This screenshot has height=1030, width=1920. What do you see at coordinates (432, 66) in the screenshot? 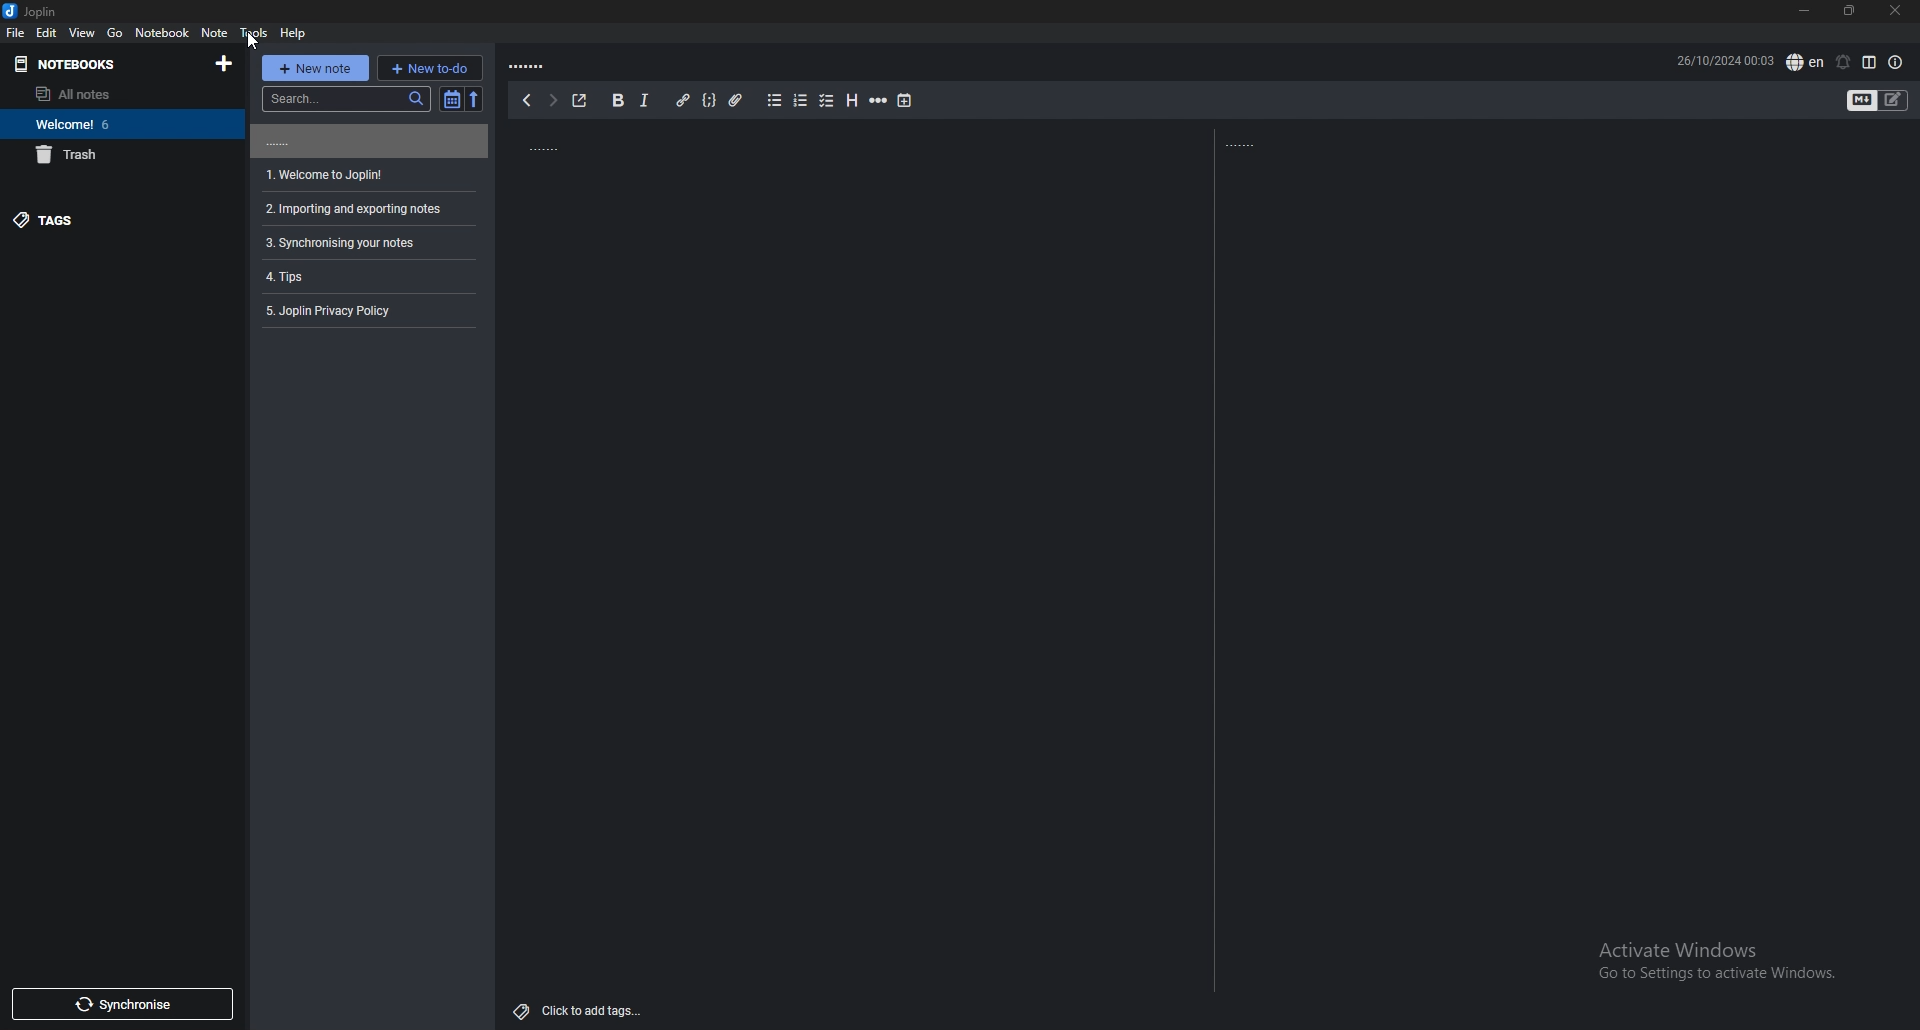
I see `new todo` at bounding box center [432, 66].